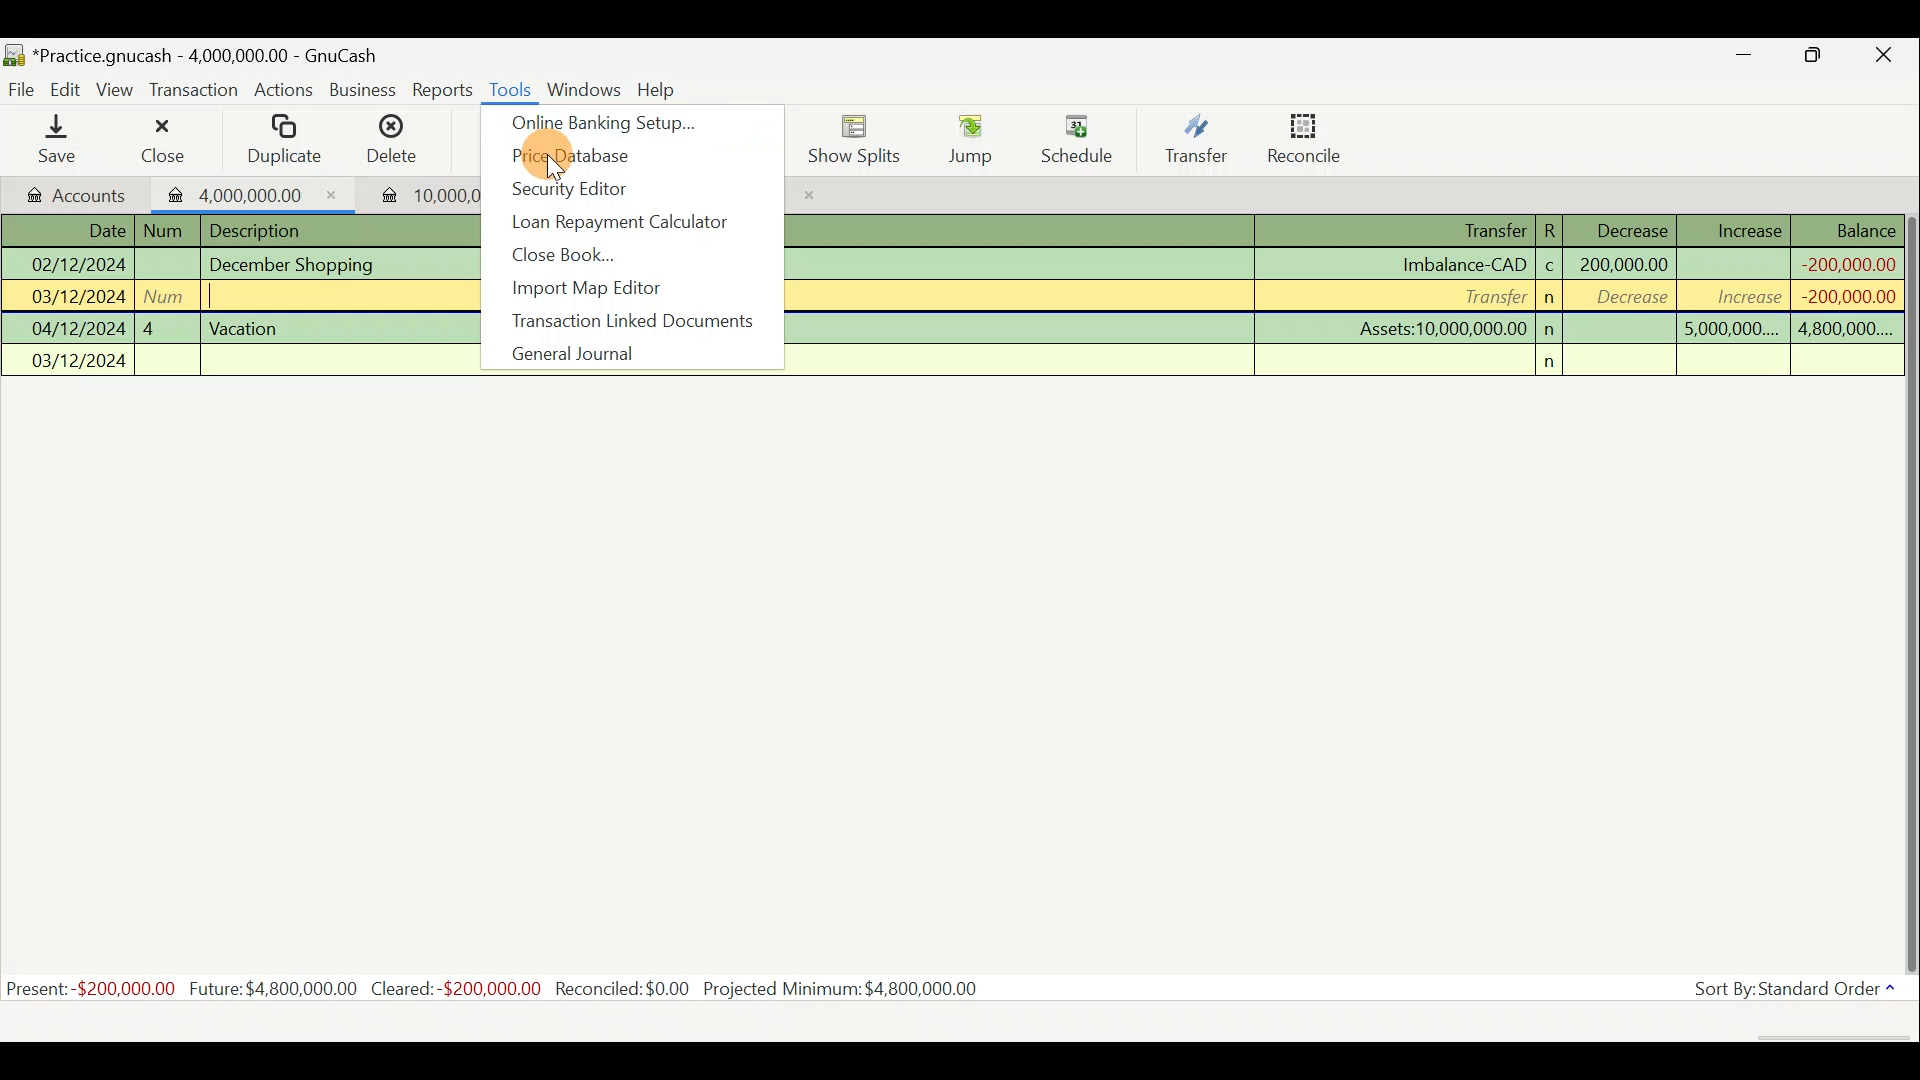 The width and height of the screenshot is (1920, 1080). What do you see at coordinates (1622, 264) in the screenshot?
I see `200,000,000` at bounding box center [1622, 264].